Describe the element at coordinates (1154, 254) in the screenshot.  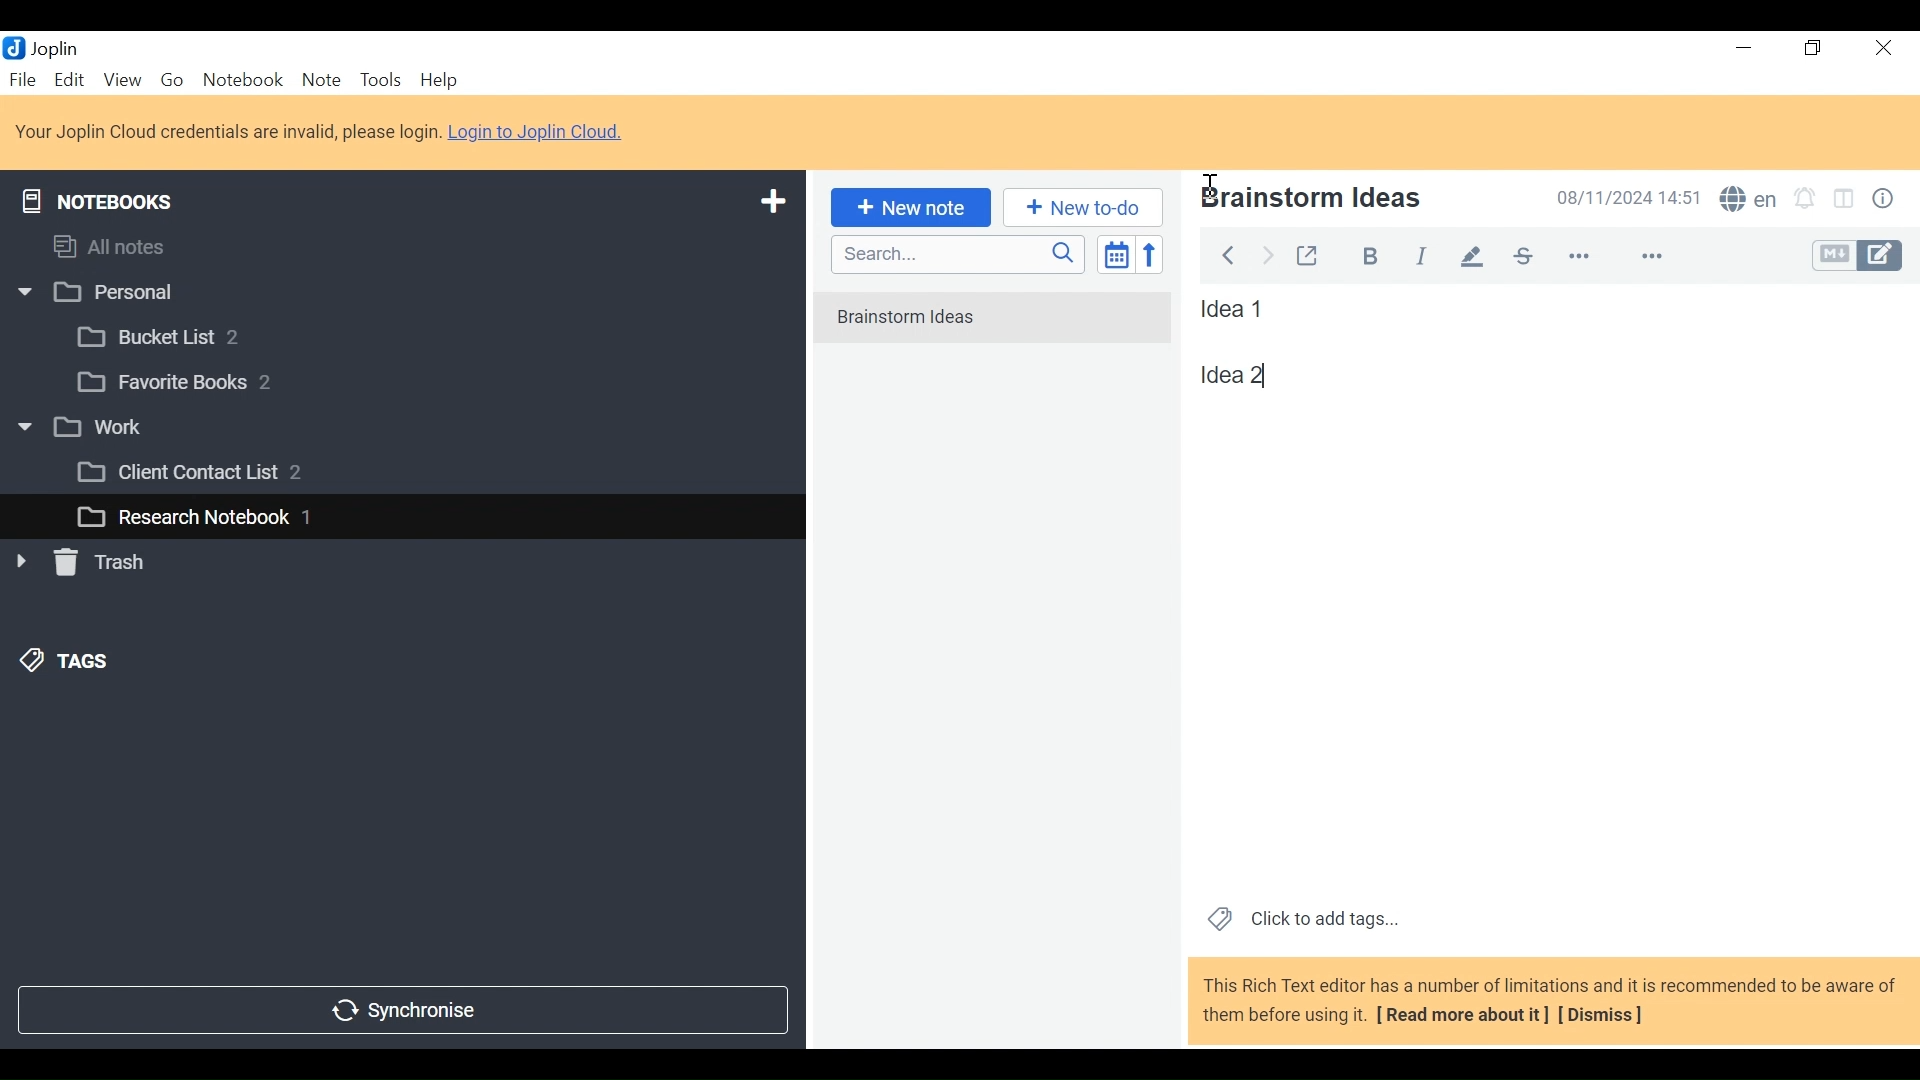
I see `Reverse Sort order` at that location.